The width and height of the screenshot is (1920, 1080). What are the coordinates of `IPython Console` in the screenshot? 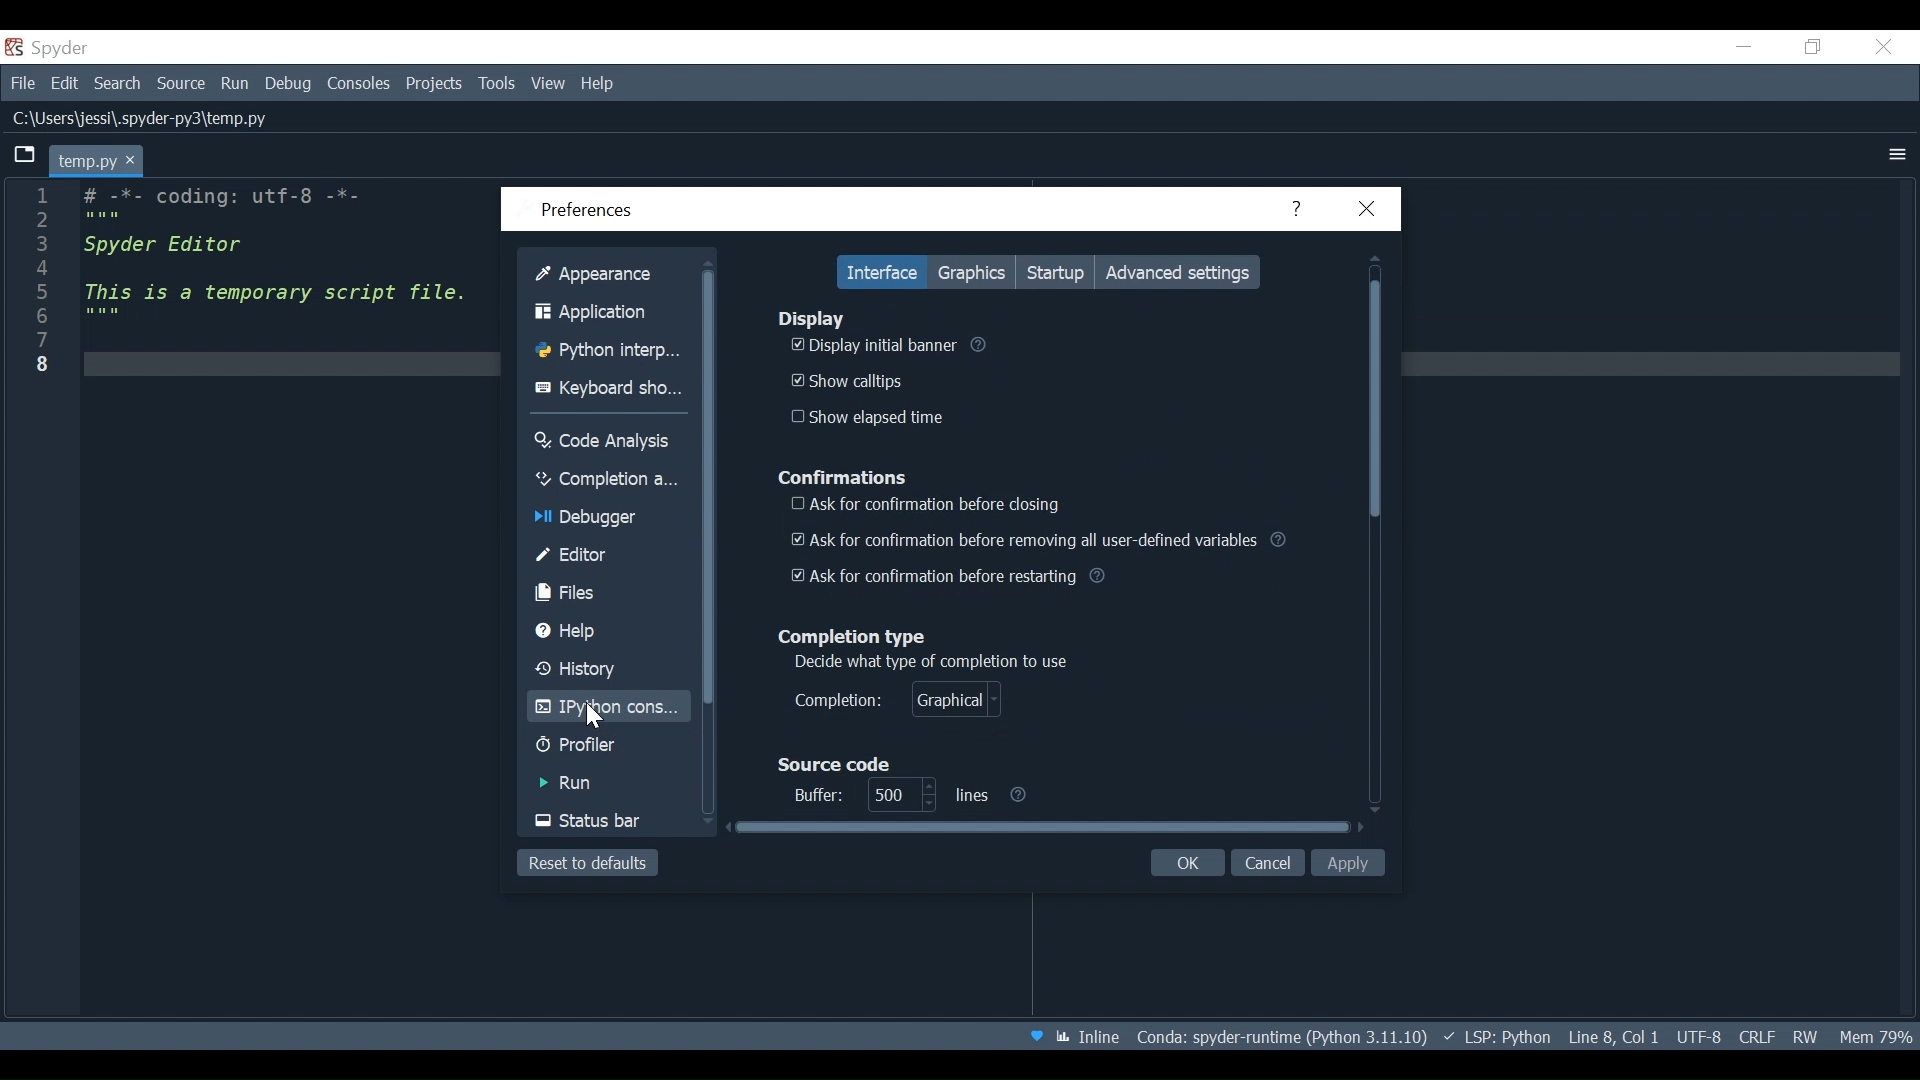 It's located at (601, 709).